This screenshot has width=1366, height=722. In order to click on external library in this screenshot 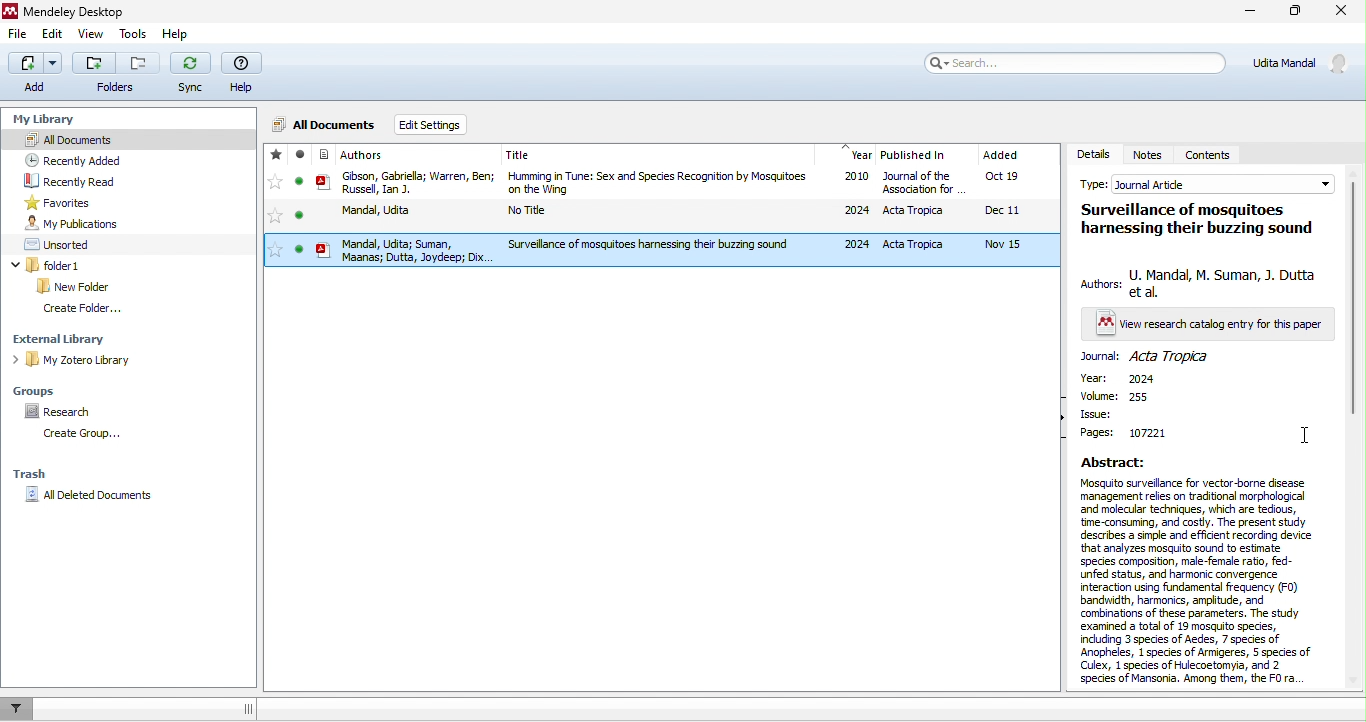, I will do `click(67, 341)`.